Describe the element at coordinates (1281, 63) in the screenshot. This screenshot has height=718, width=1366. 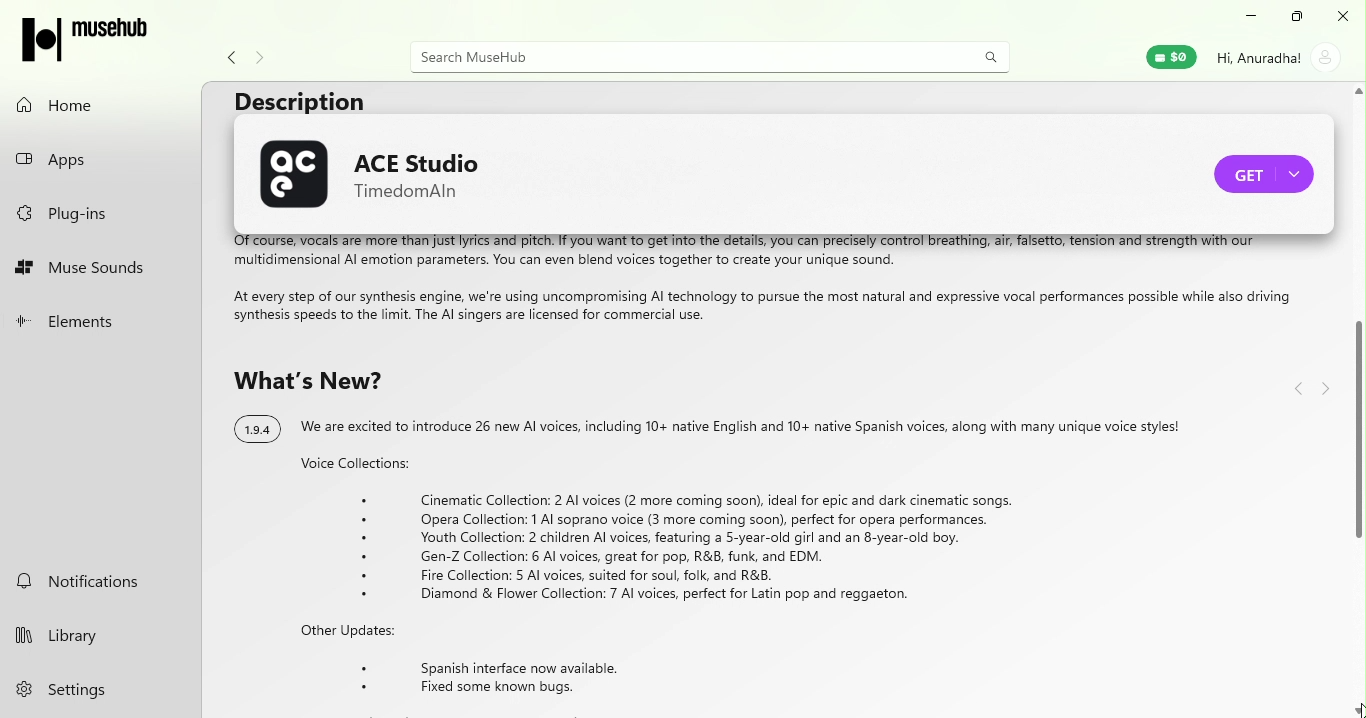
I see `account` at that location.